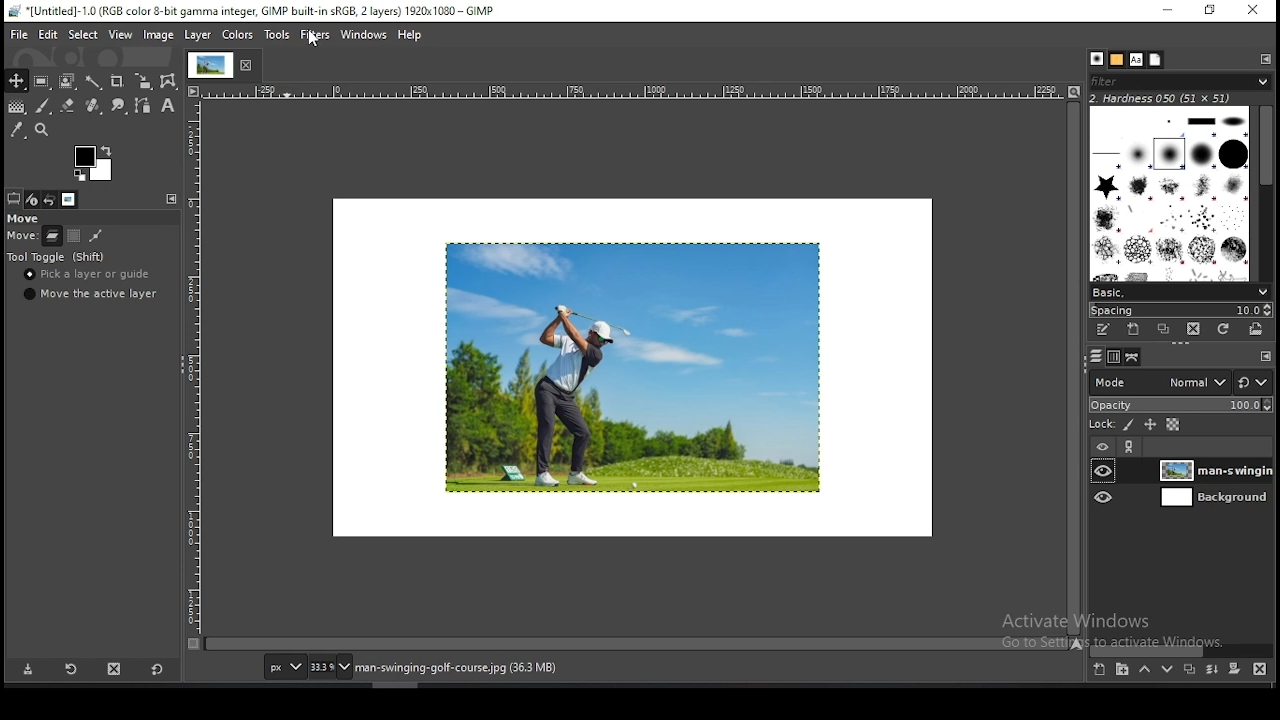 The image size is (1280, 720). Describe the element at coordinates (66, 82) in the screenshot. I see `foreground select tool` at that location.